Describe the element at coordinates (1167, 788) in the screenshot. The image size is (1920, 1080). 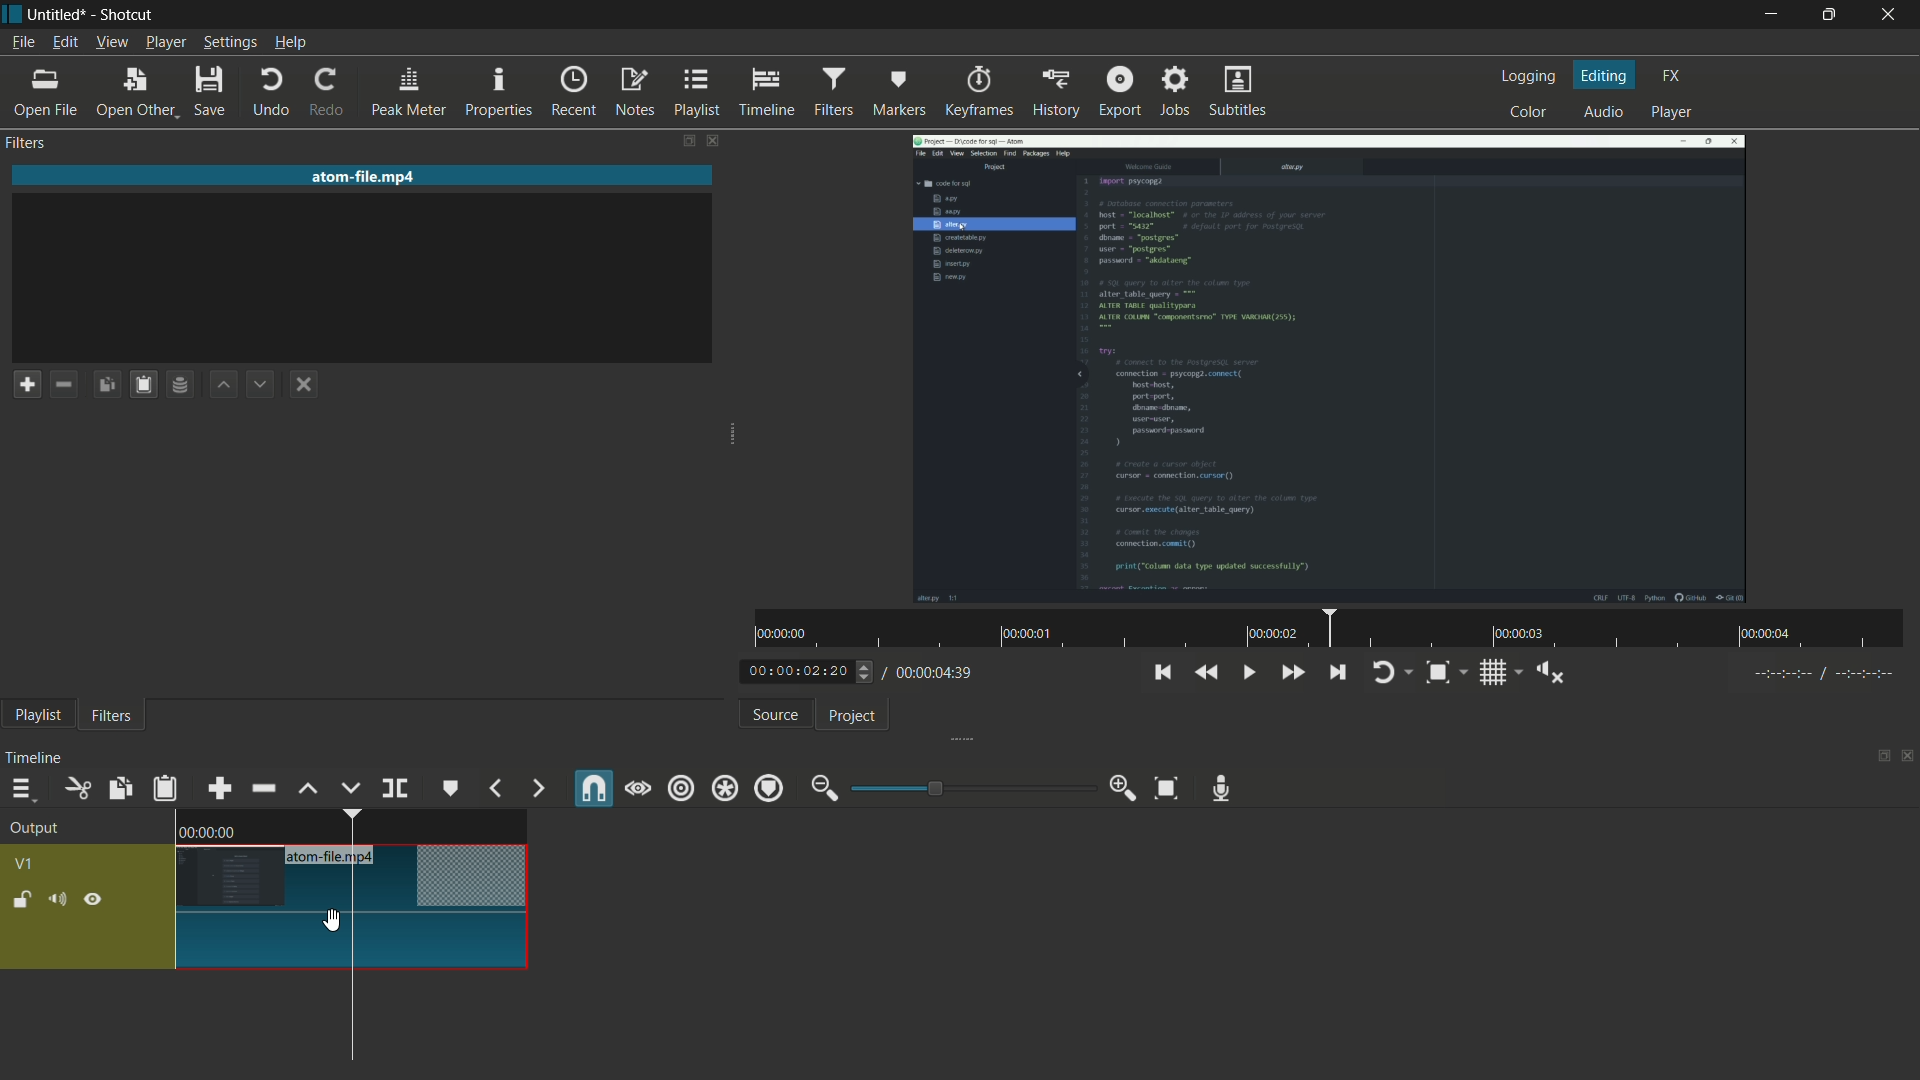
I see `zoom timeline to fit` at that location.